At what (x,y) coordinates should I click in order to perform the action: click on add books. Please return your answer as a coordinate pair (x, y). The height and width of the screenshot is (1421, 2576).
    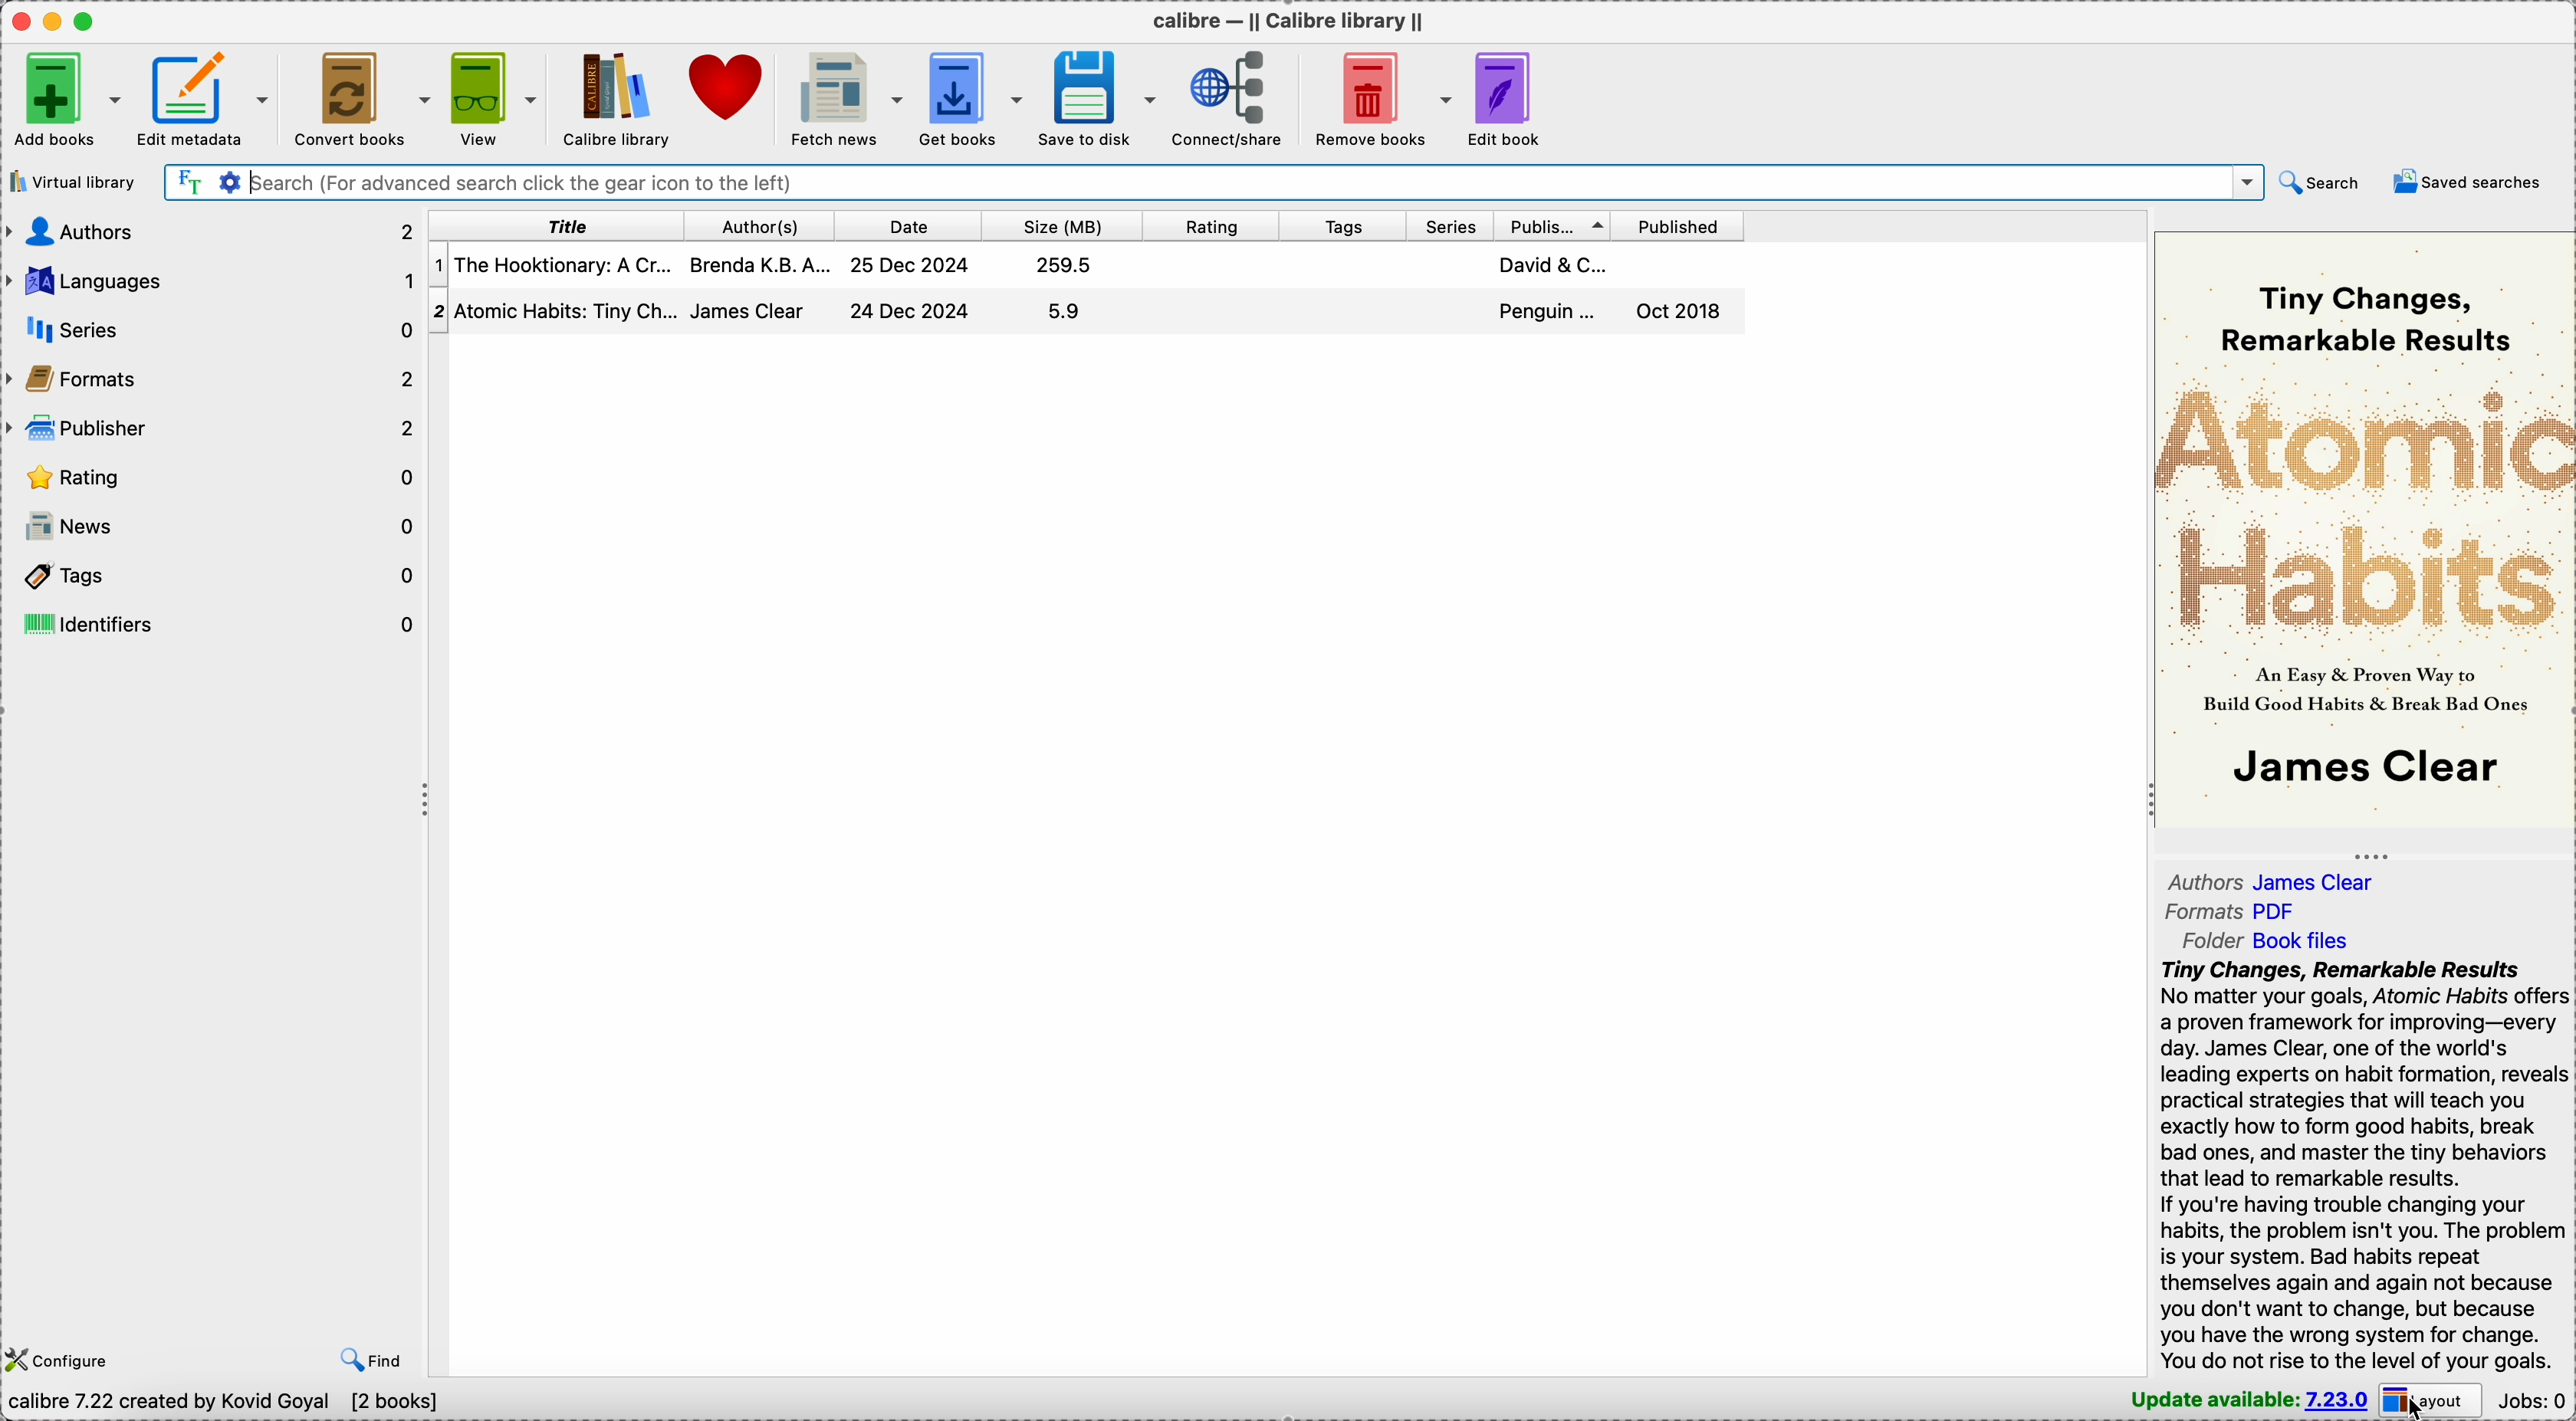
    Looking at the image, I should click on (61, 97).